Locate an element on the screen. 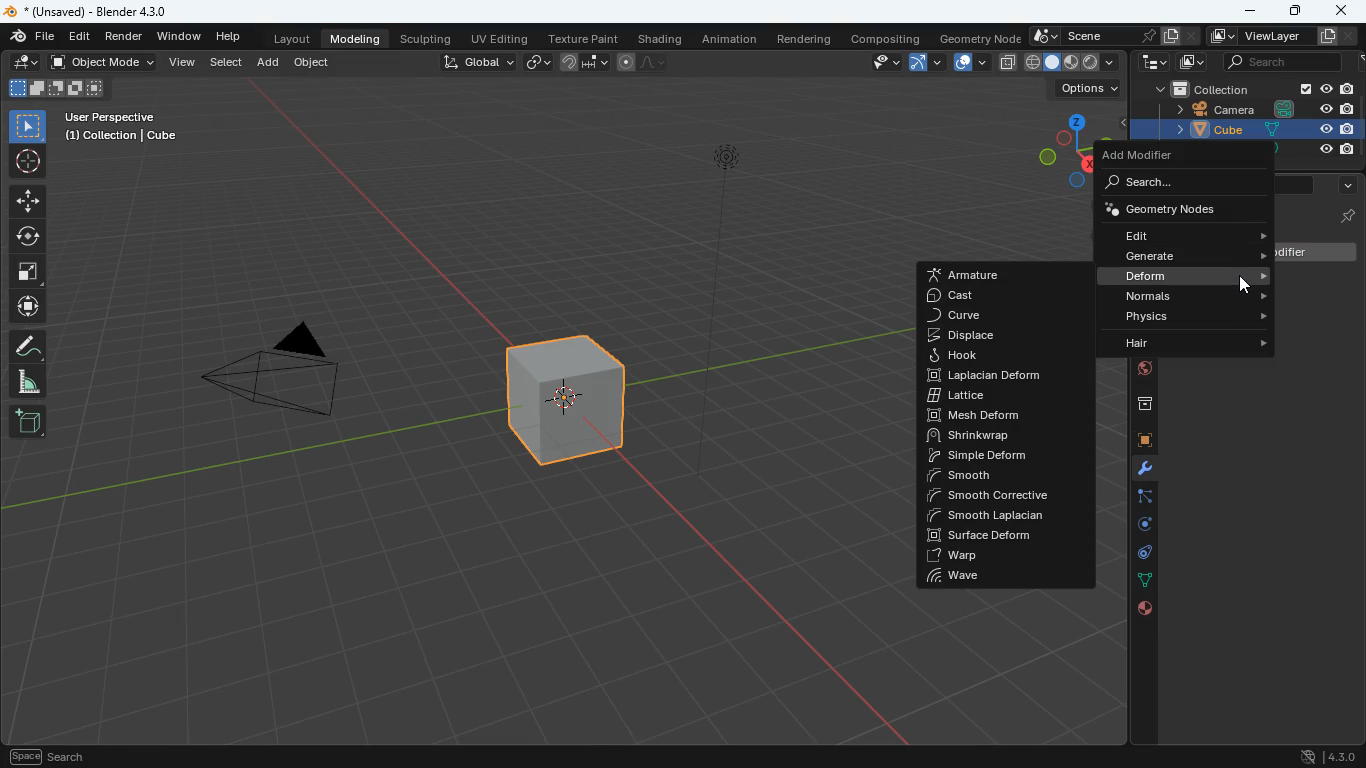 The height and width of the screenshot is (768, 1366). cast is located at coordinates (972, 296).